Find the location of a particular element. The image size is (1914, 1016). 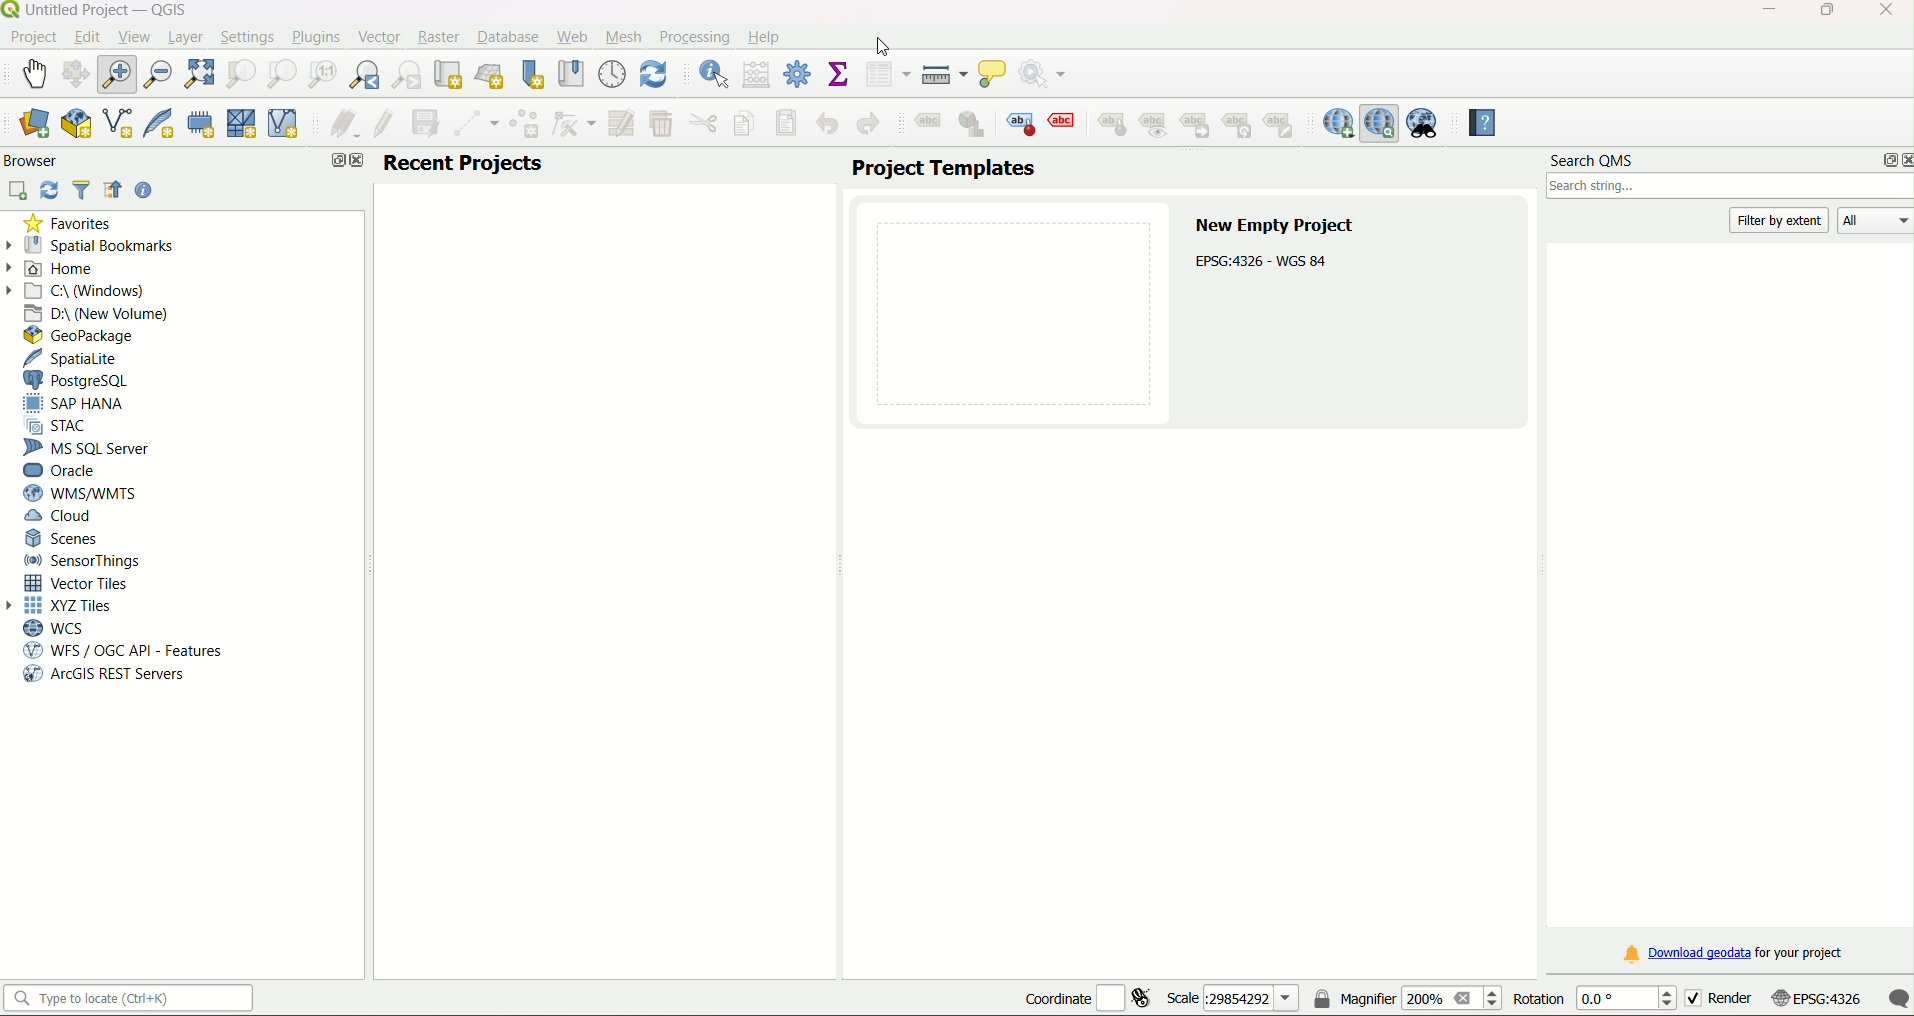

measure line is located at coordinates (944, 75).